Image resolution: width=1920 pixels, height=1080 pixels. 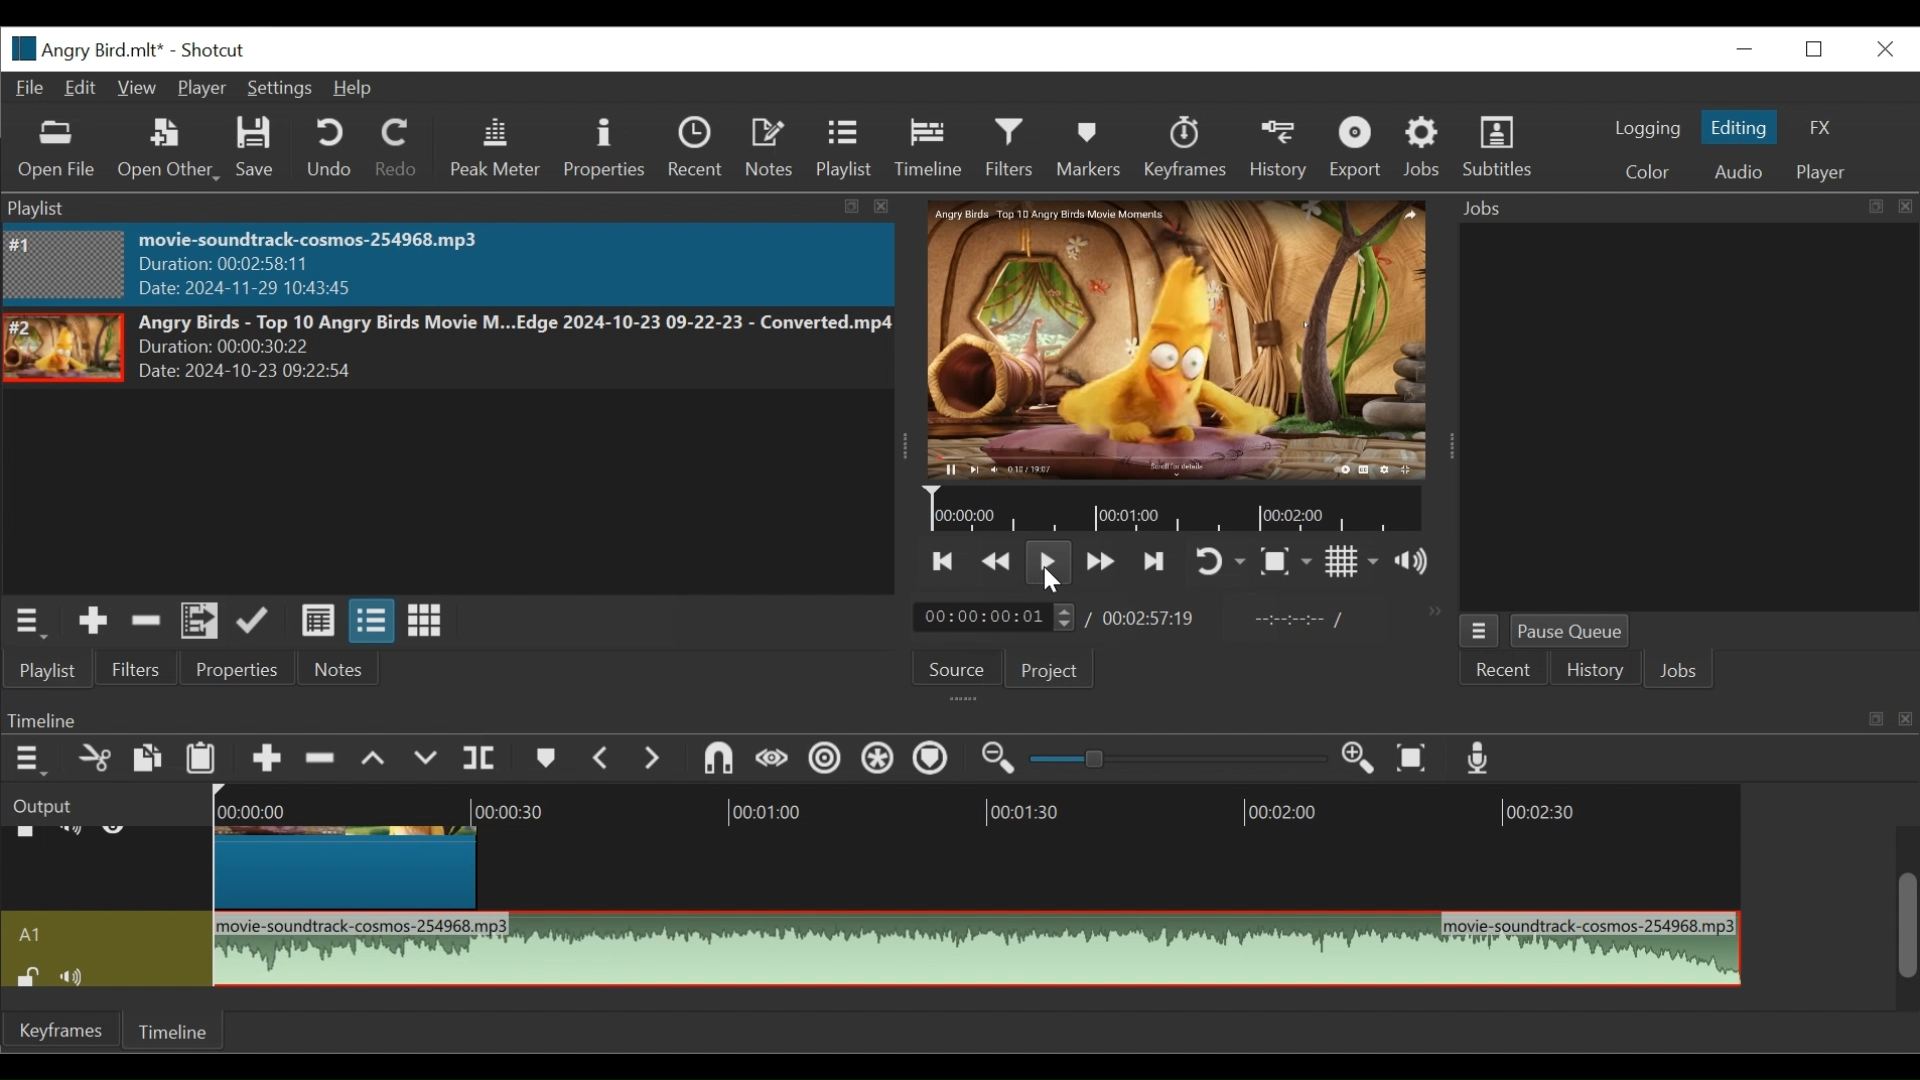 What do you see at coordinates (337, 670) in the screenshot?
I see `Notes` at bounding box center [337, 670].